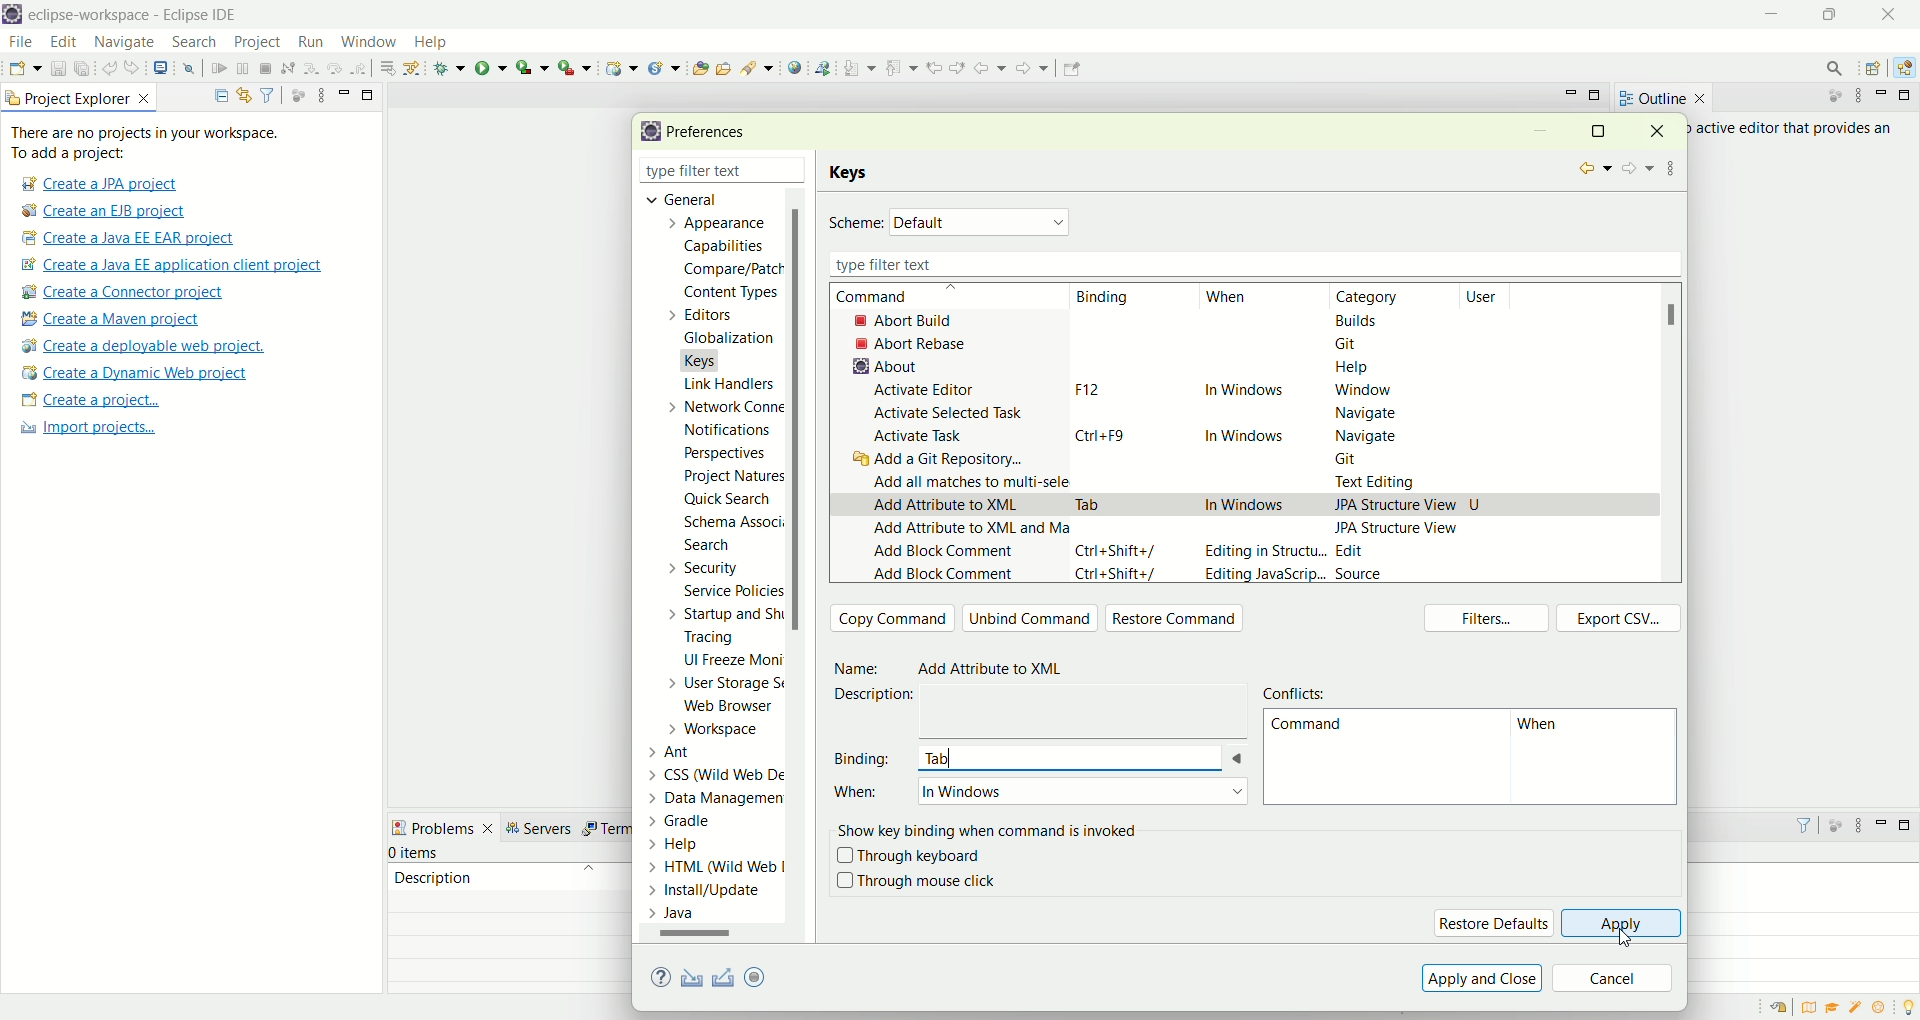 This screenshot has height=1020, width=1920. I want to click on view menu, so click(1673, 165).